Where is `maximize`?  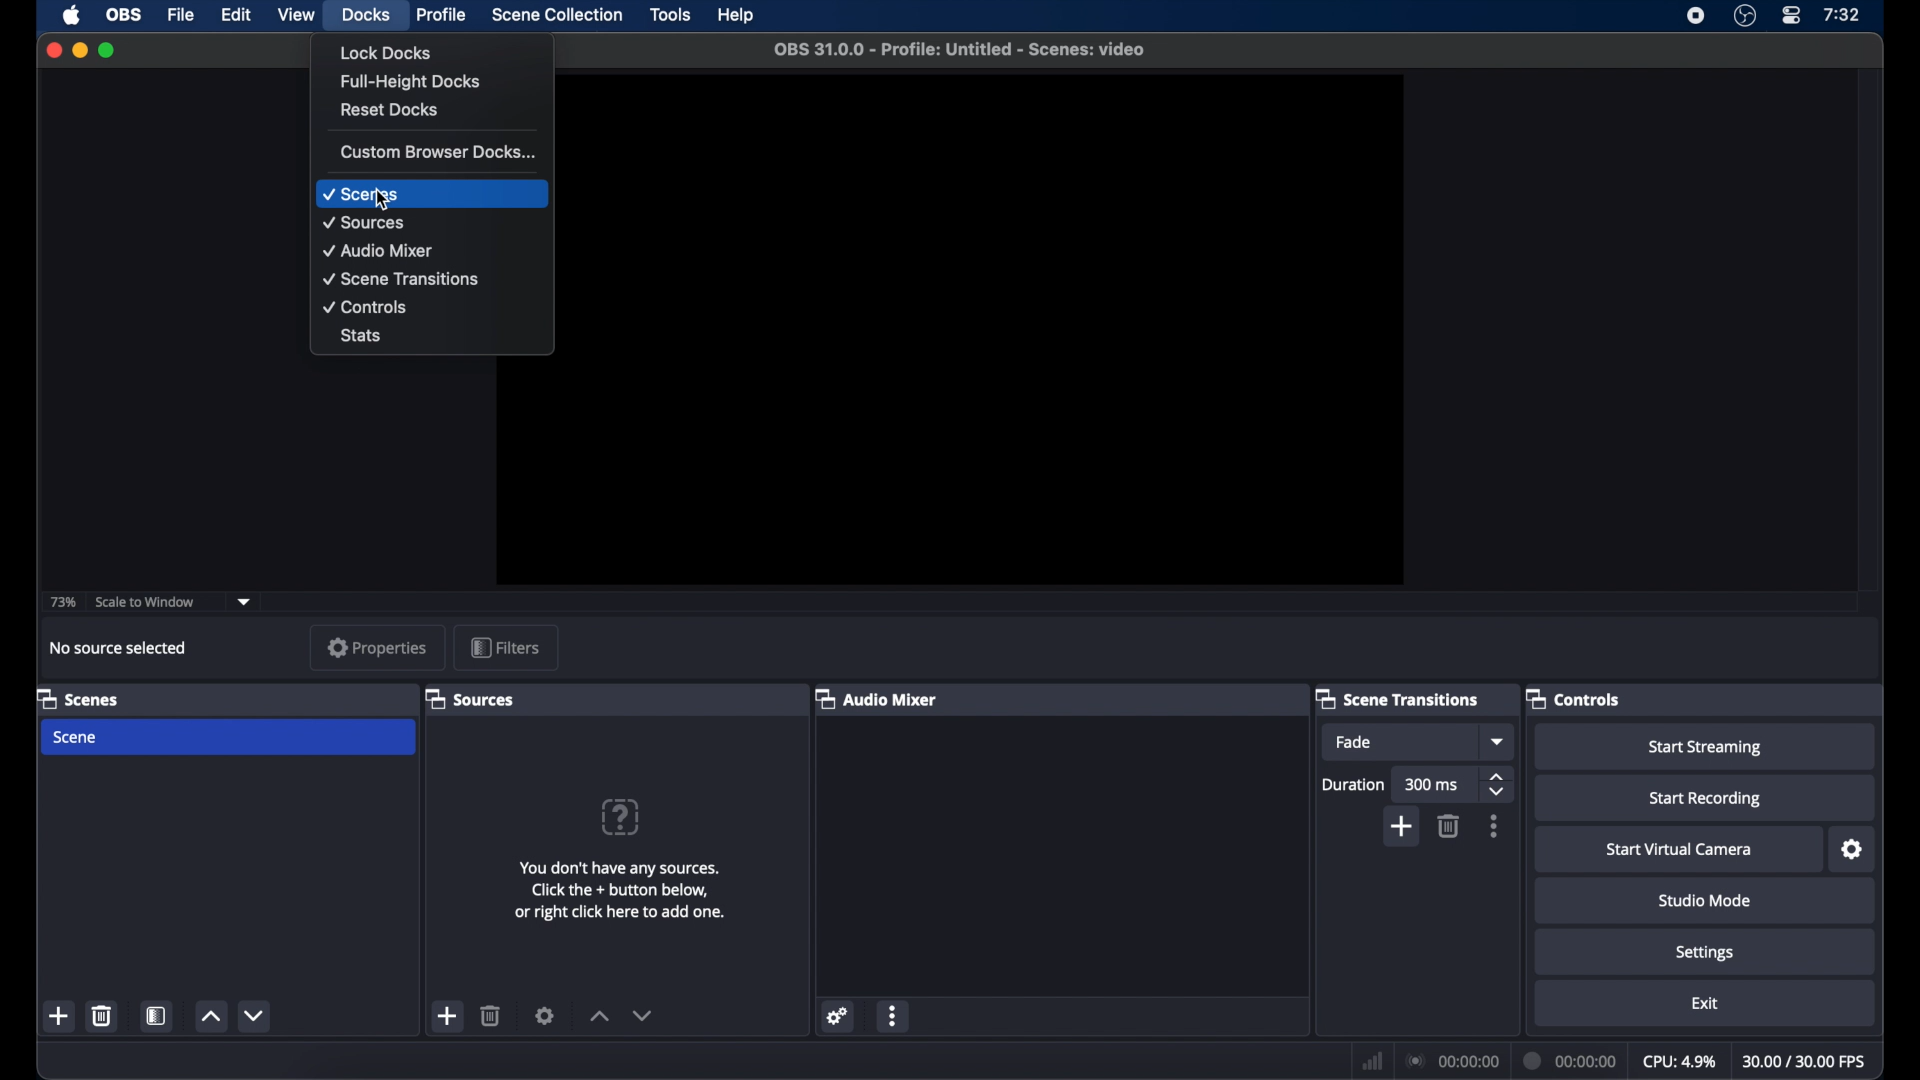
maximize is located at coordinates (108, 50).